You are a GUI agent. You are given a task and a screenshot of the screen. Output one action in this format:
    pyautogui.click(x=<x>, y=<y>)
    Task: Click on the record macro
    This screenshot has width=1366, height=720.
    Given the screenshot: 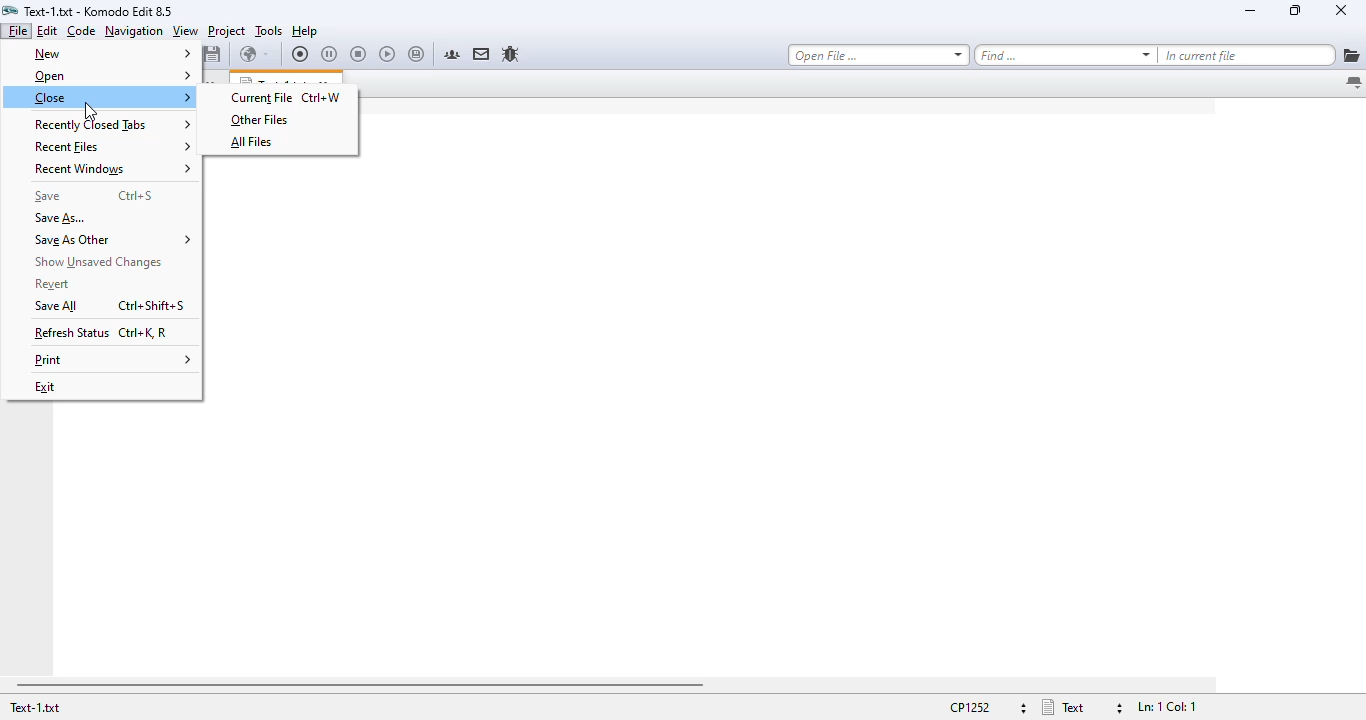 What is the action you would take?
    pyautogui.click(x=301, y=54)
    